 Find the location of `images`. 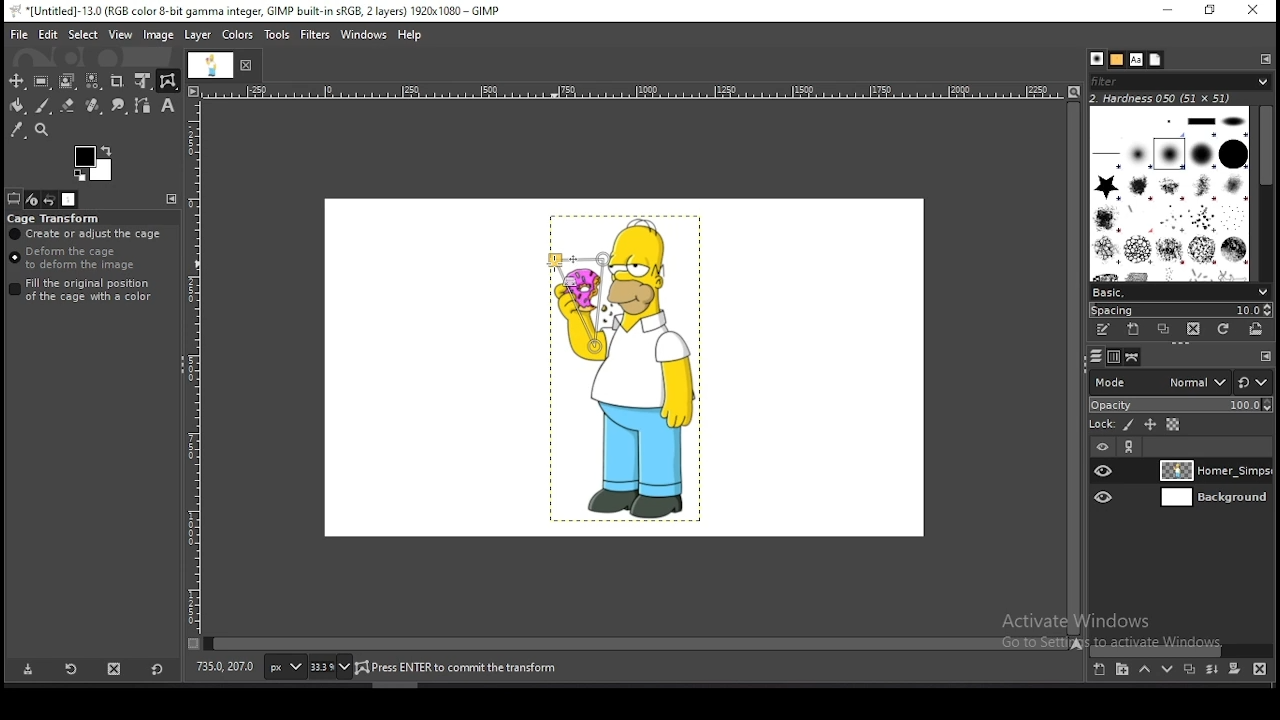

images is located at coordinates (70, 200).